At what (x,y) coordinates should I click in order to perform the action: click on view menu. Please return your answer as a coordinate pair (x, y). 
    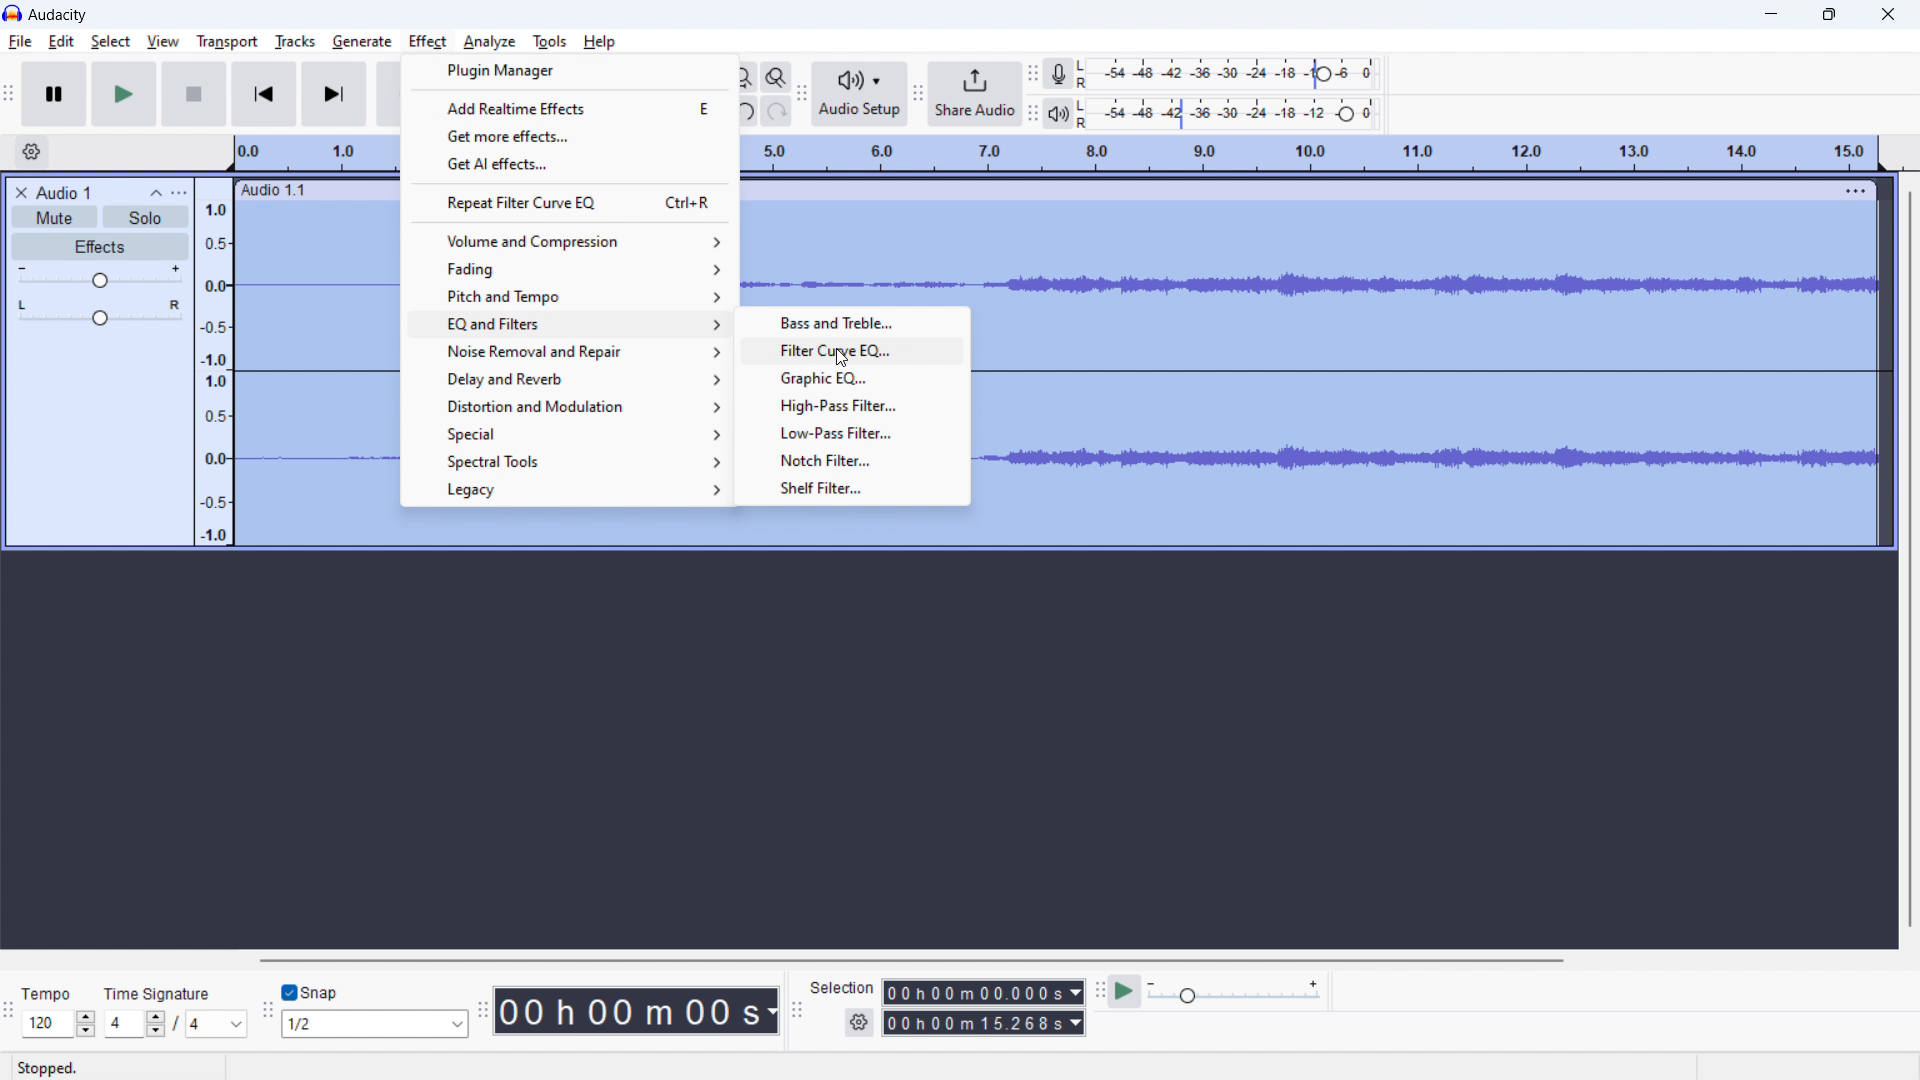
    Looking at the image, I should click on (179, 192).